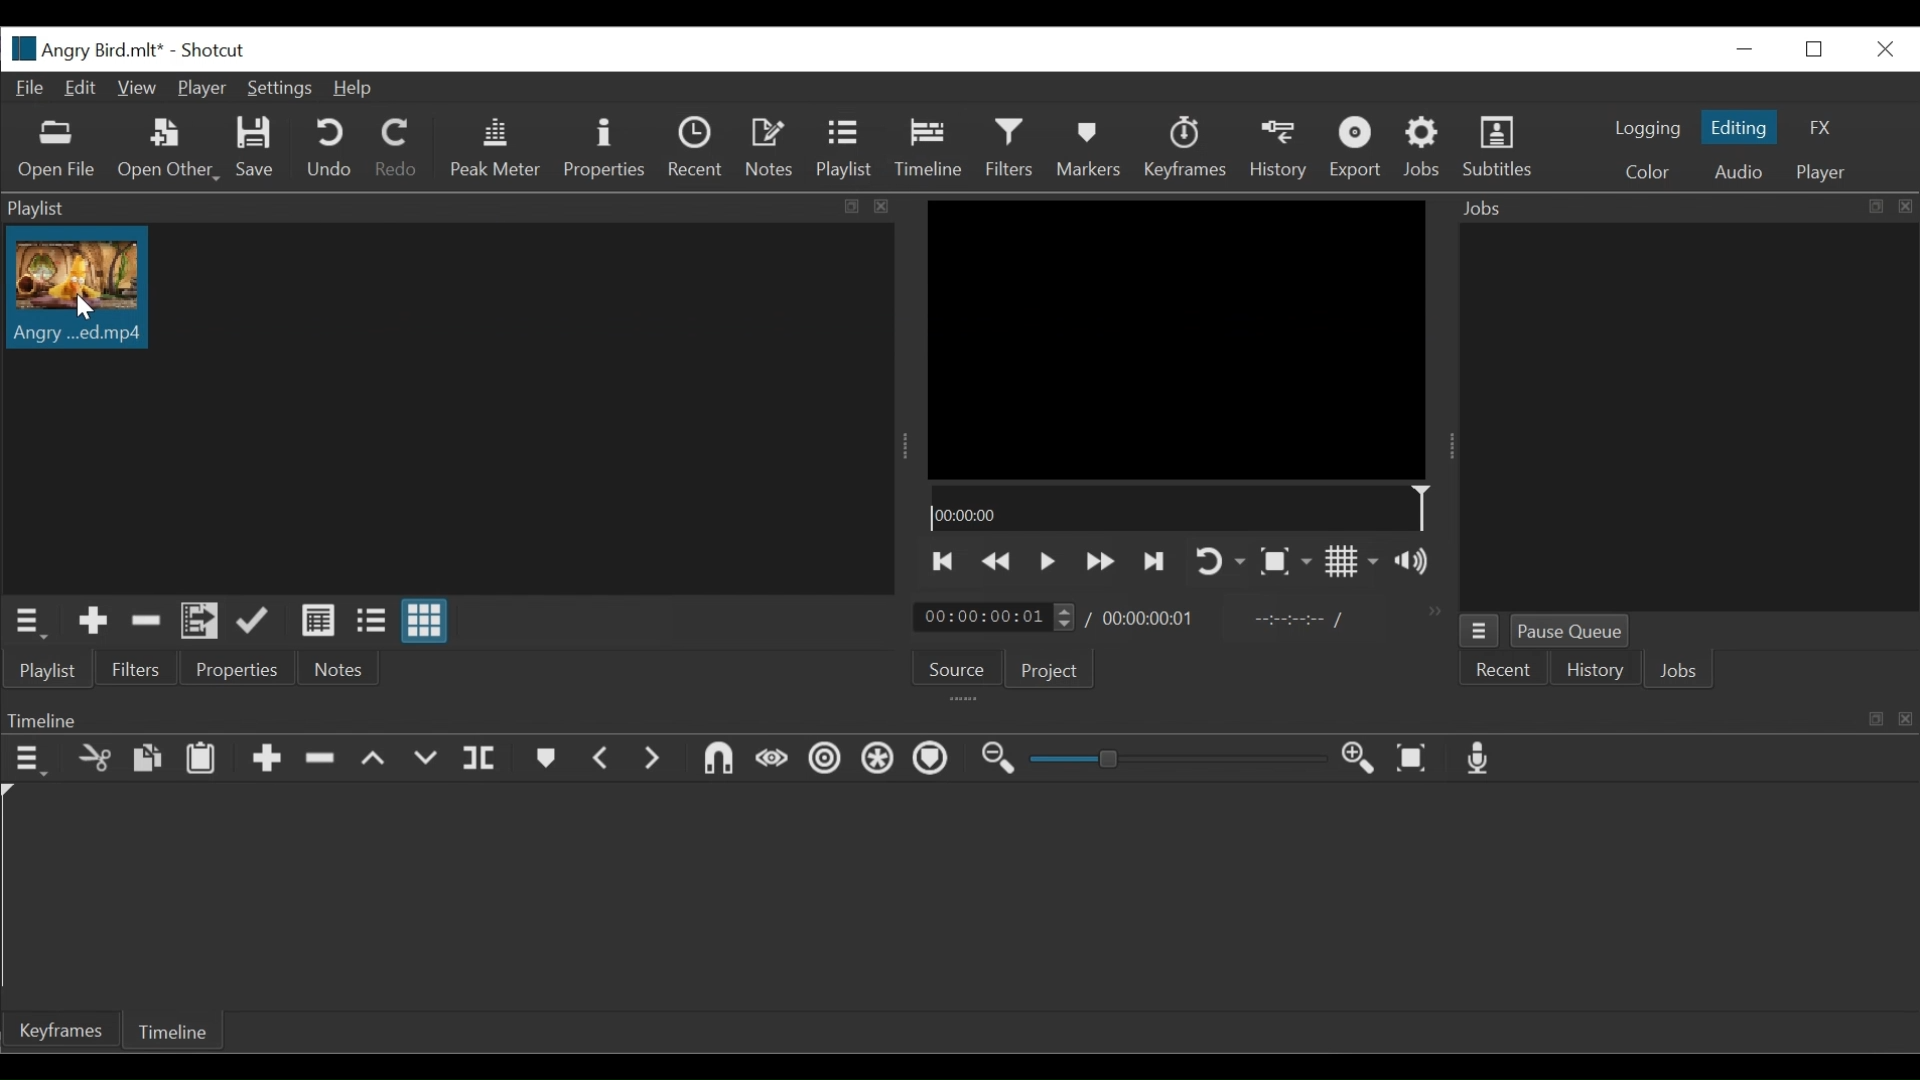 The width and height of the screenshot is (1920, 1080). I want to click on Paste, so click(201, 756).